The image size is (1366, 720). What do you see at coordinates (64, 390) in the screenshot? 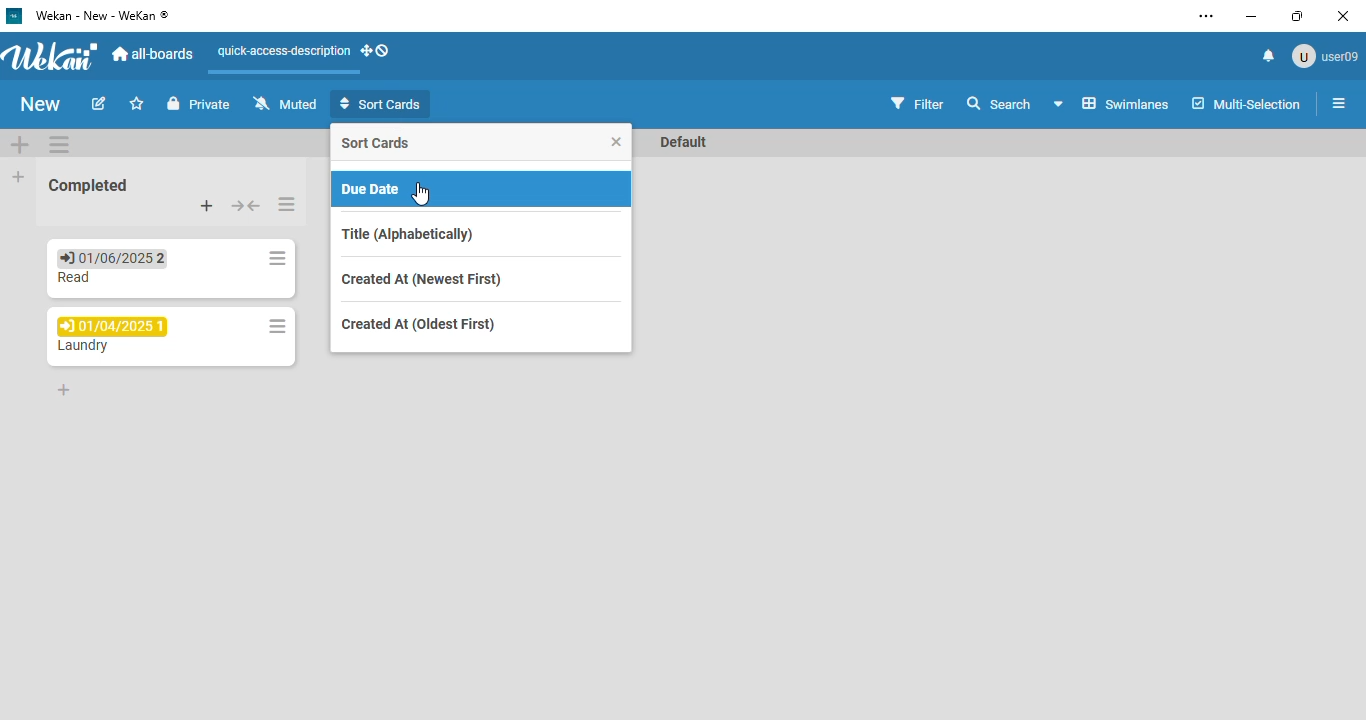
I see `add card to bottom of list` at bounding box center [64, 390].